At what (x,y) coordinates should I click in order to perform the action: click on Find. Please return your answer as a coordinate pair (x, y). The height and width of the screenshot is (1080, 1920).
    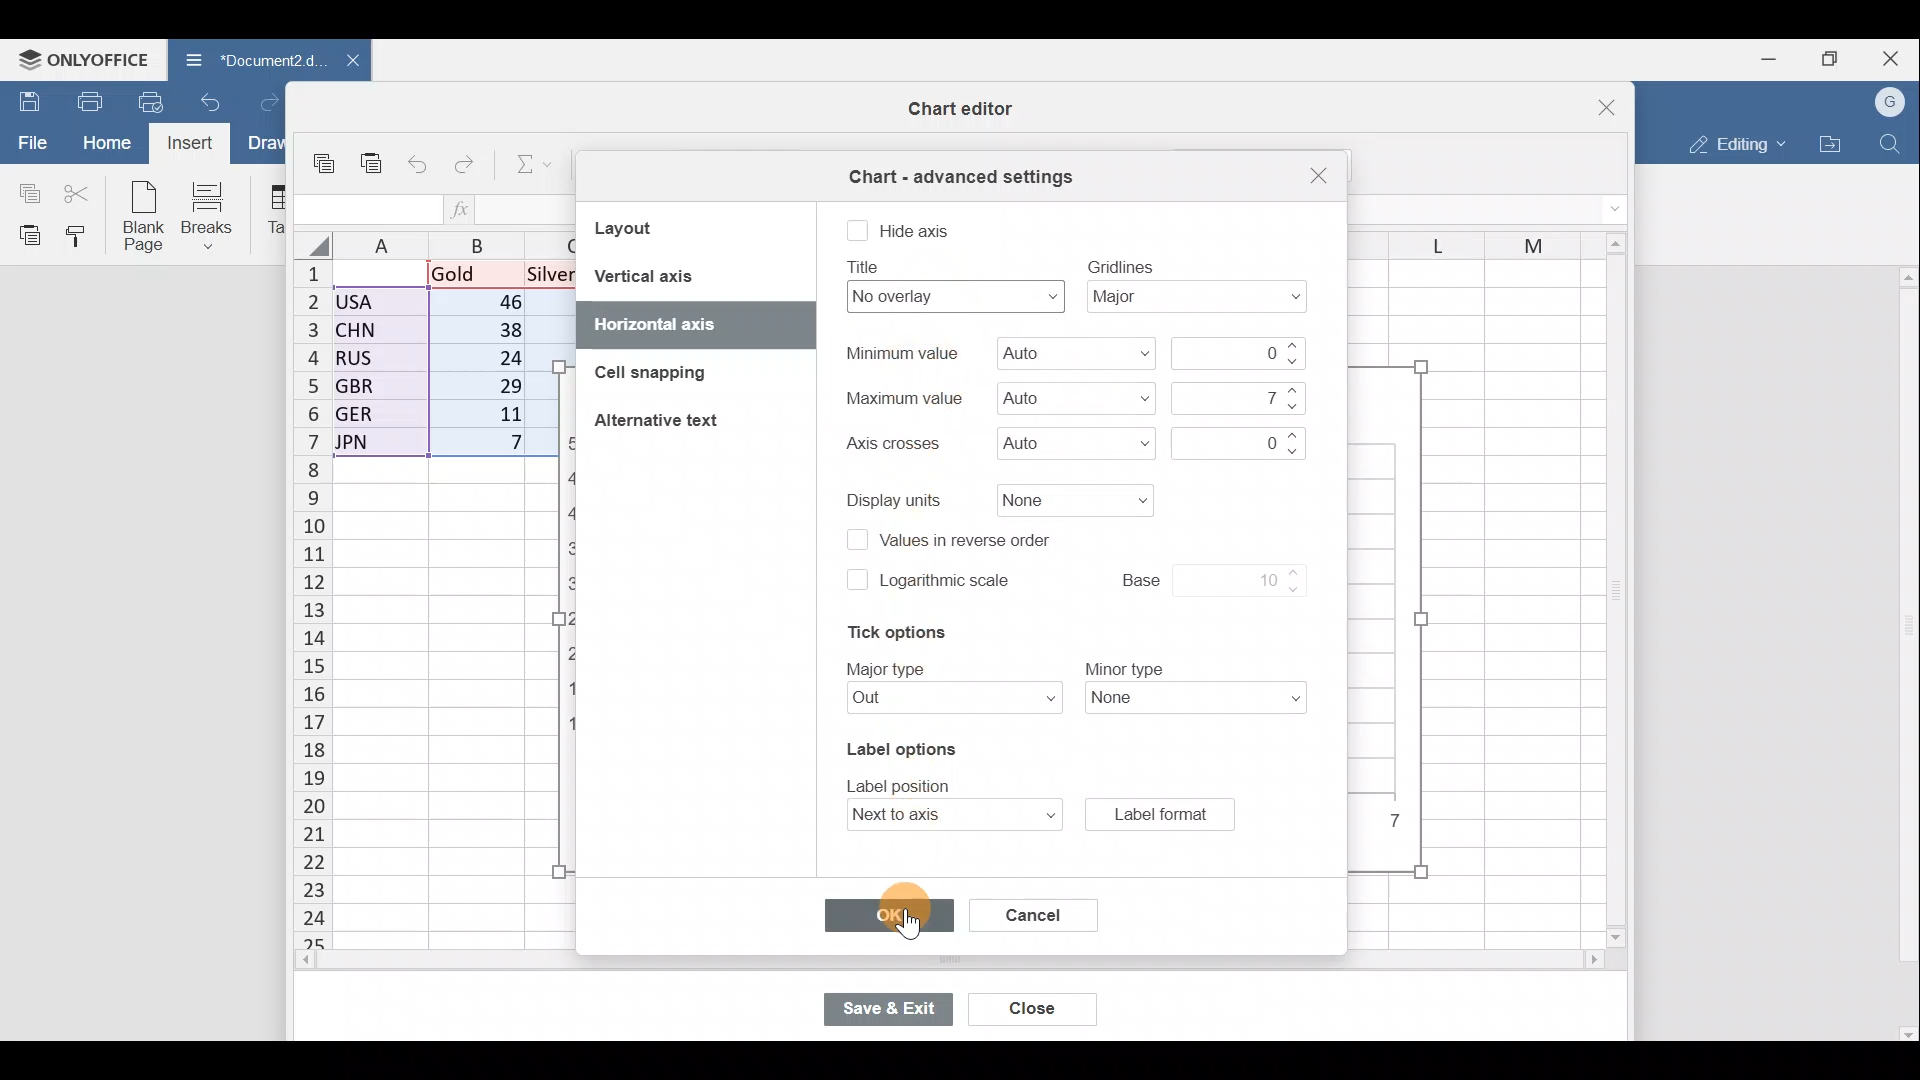
    Looking at the image, I should click on (1891, 144).